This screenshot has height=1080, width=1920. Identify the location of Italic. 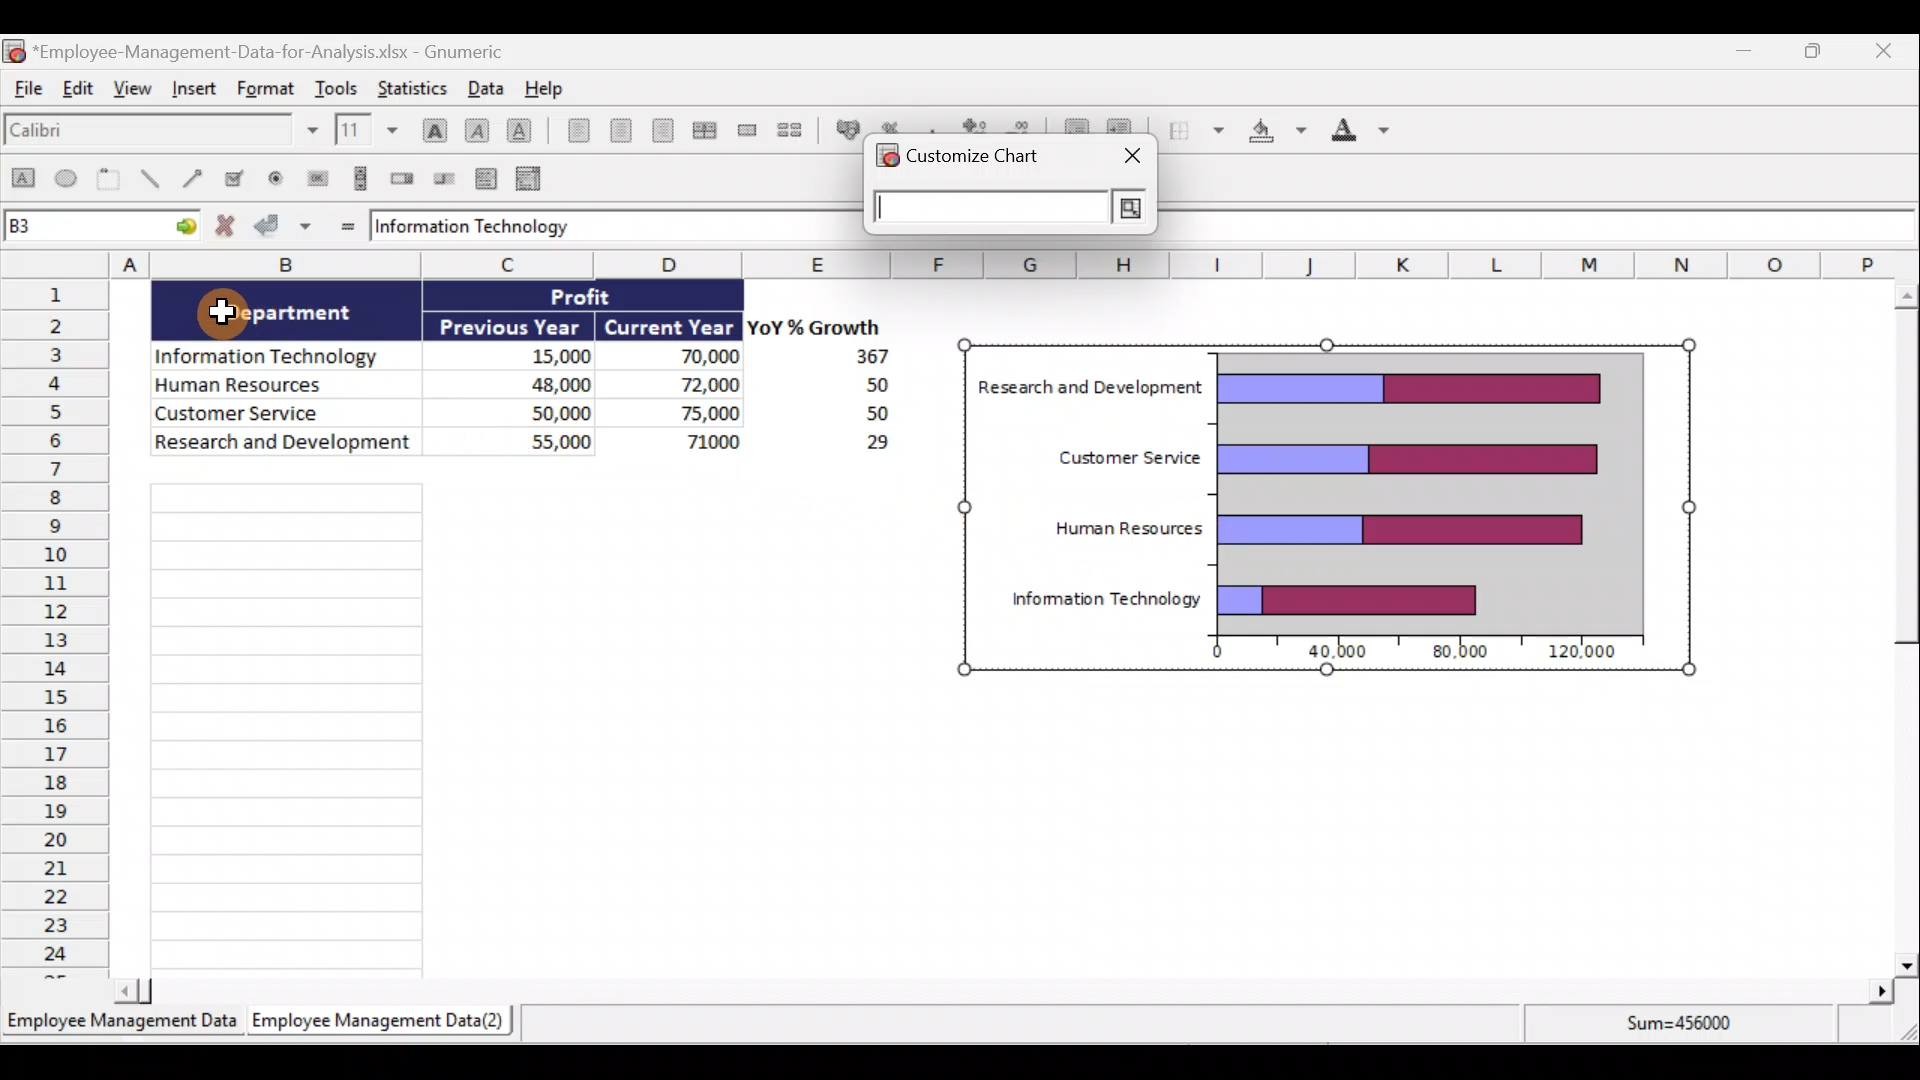
(480, 130).